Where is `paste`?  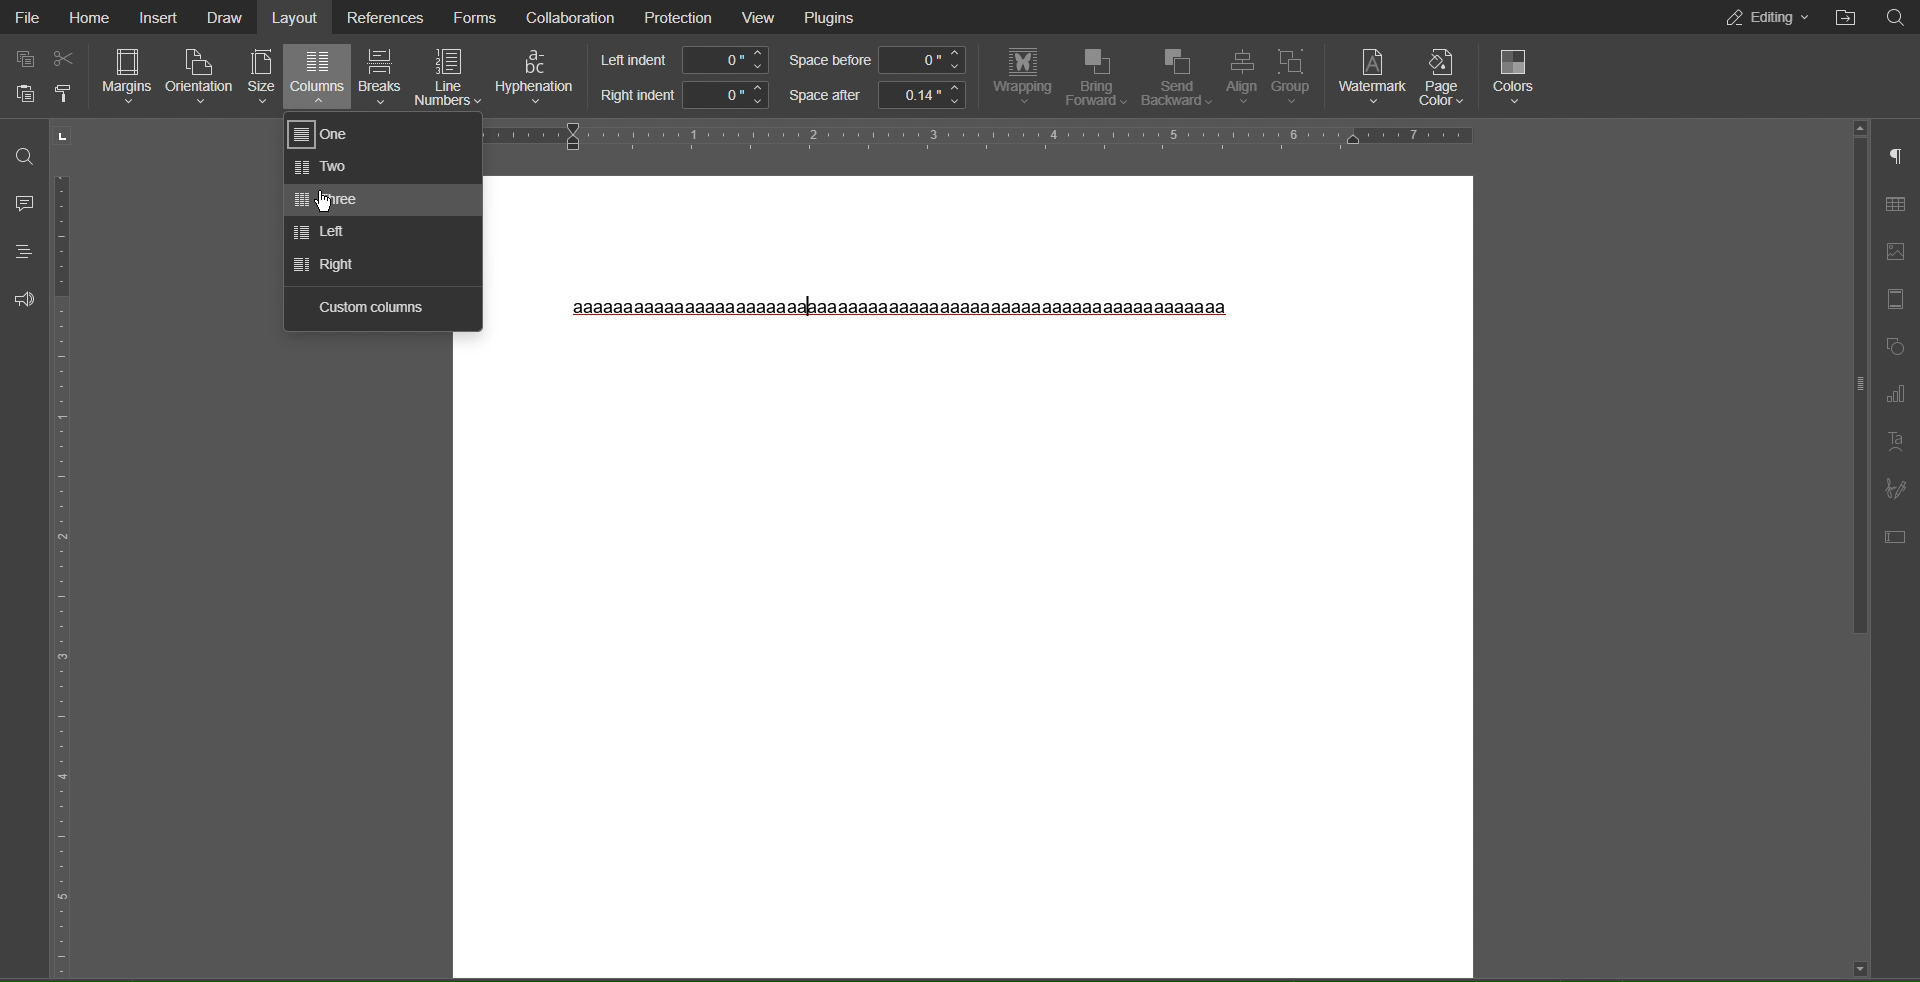 paste is located at coordinates (22, 98).